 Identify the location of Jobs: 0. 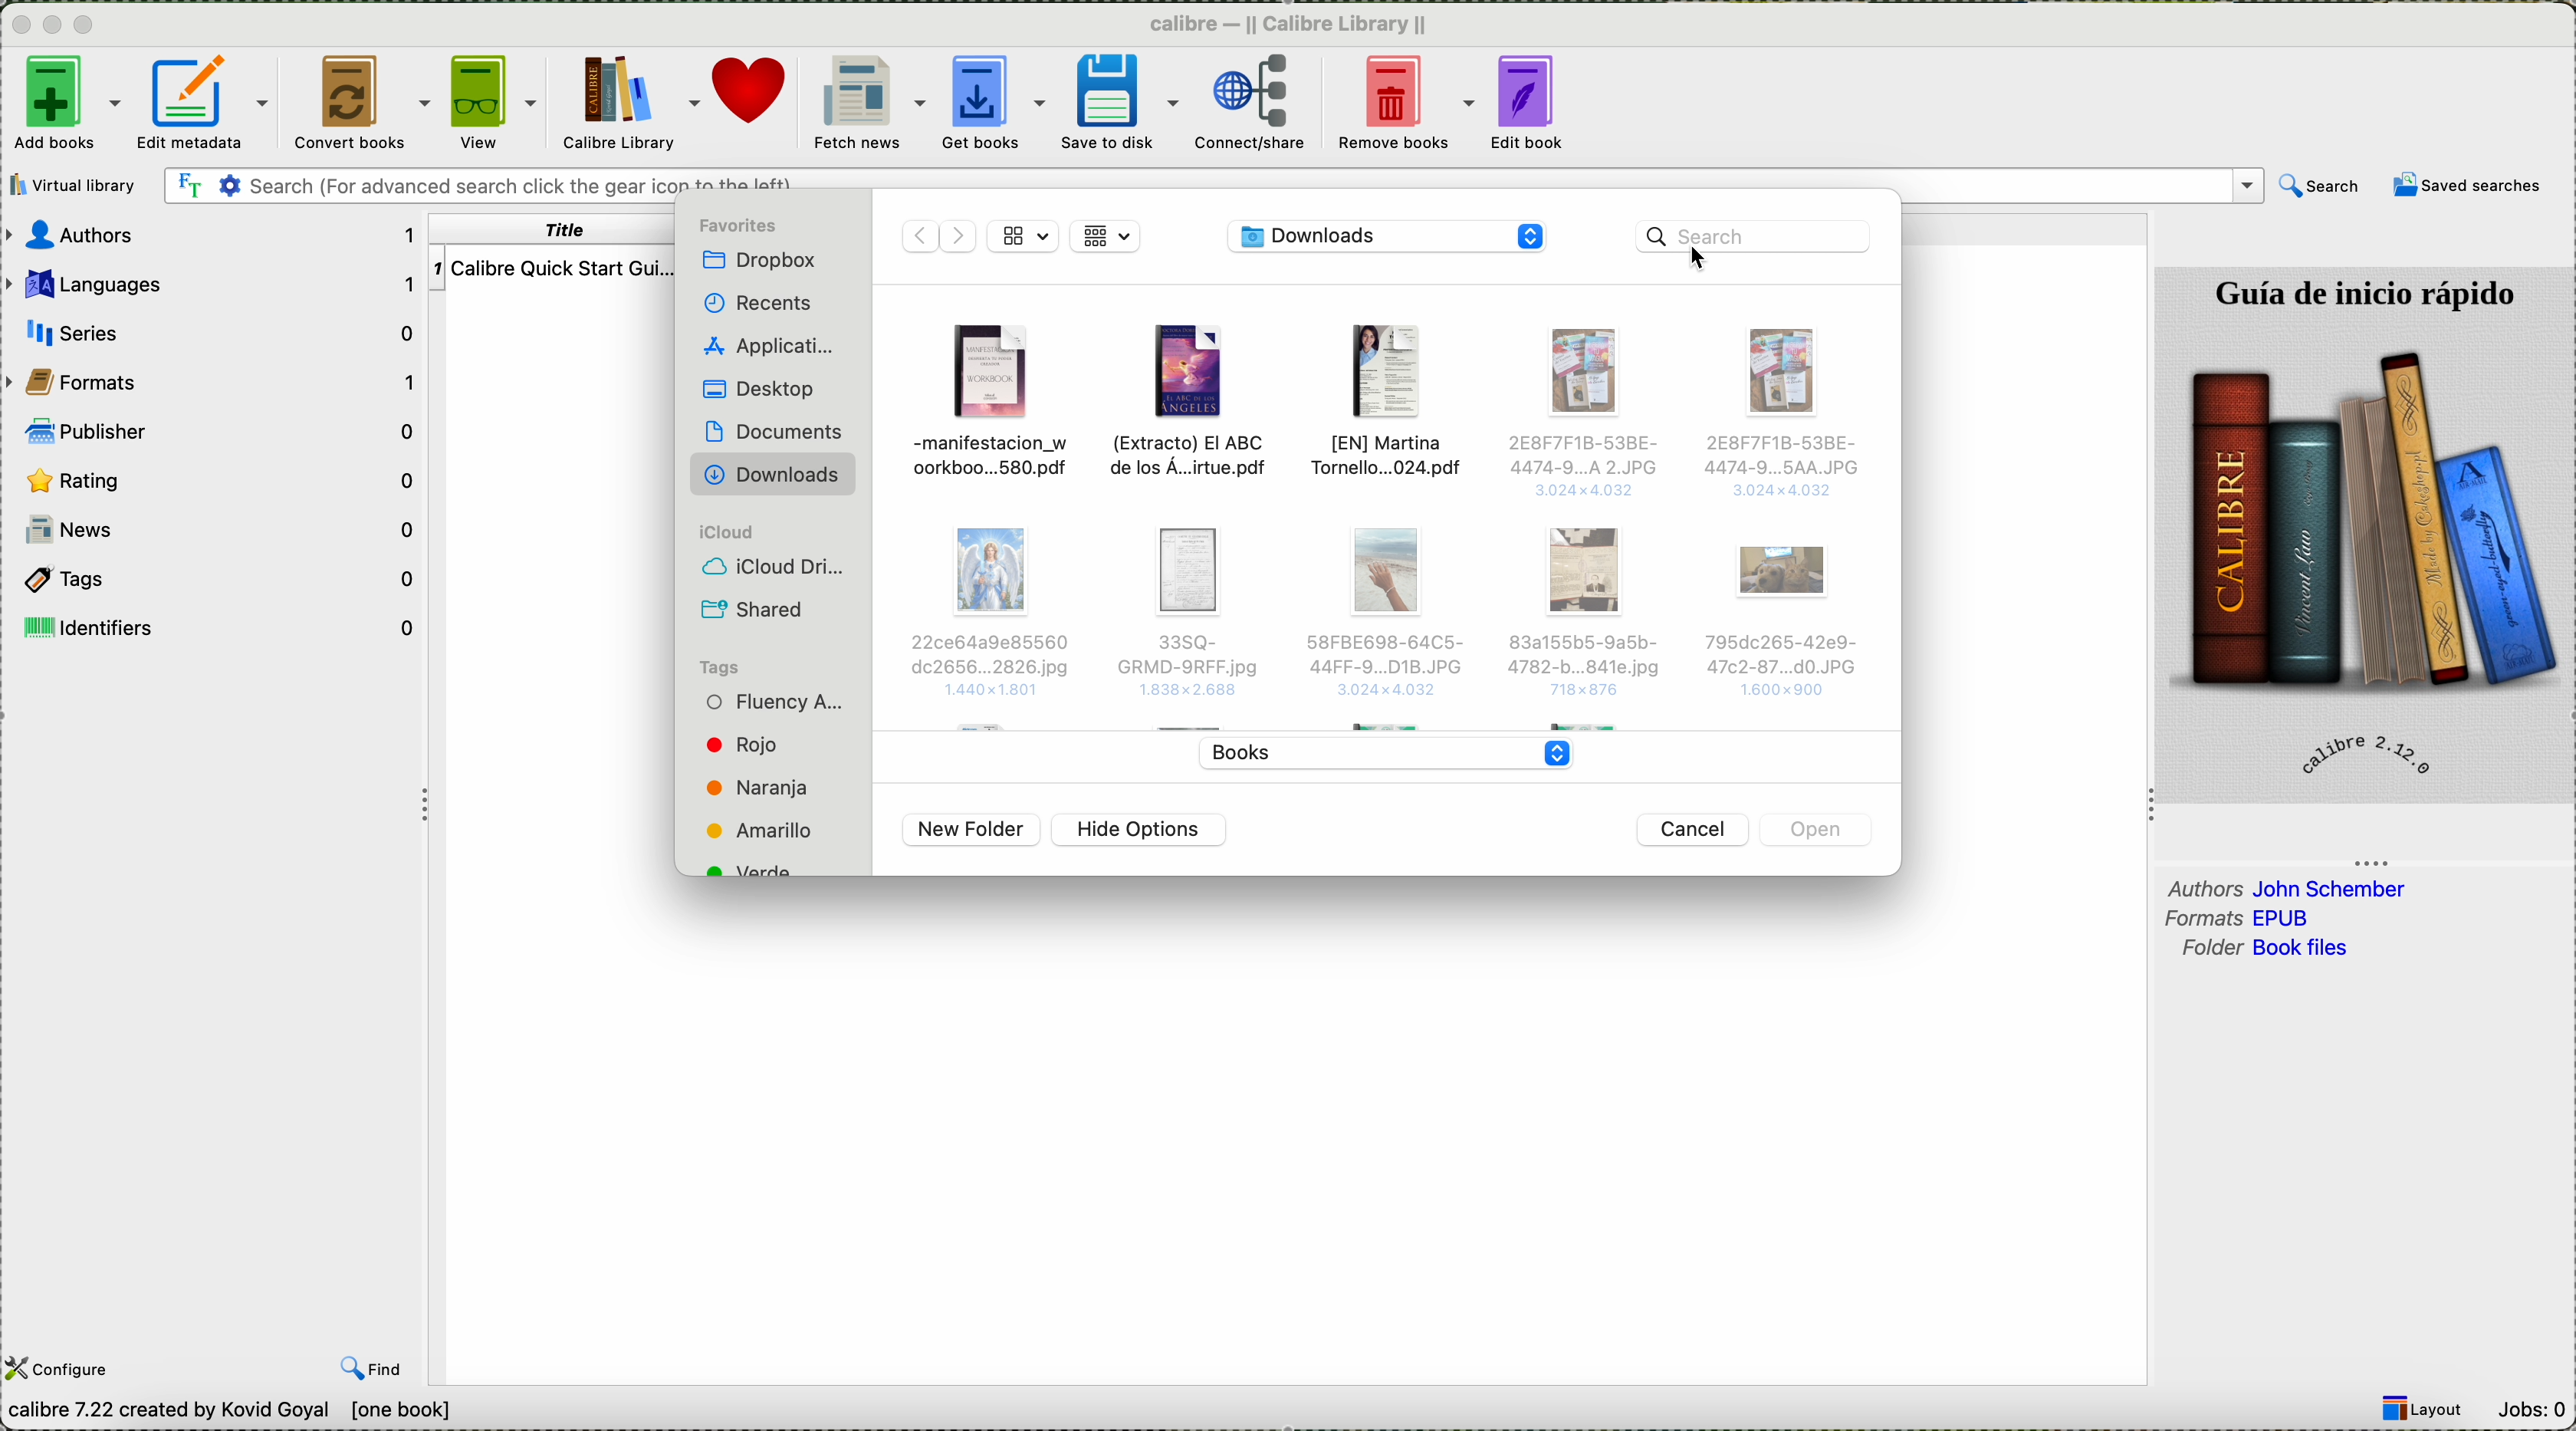
(2531, 1412).